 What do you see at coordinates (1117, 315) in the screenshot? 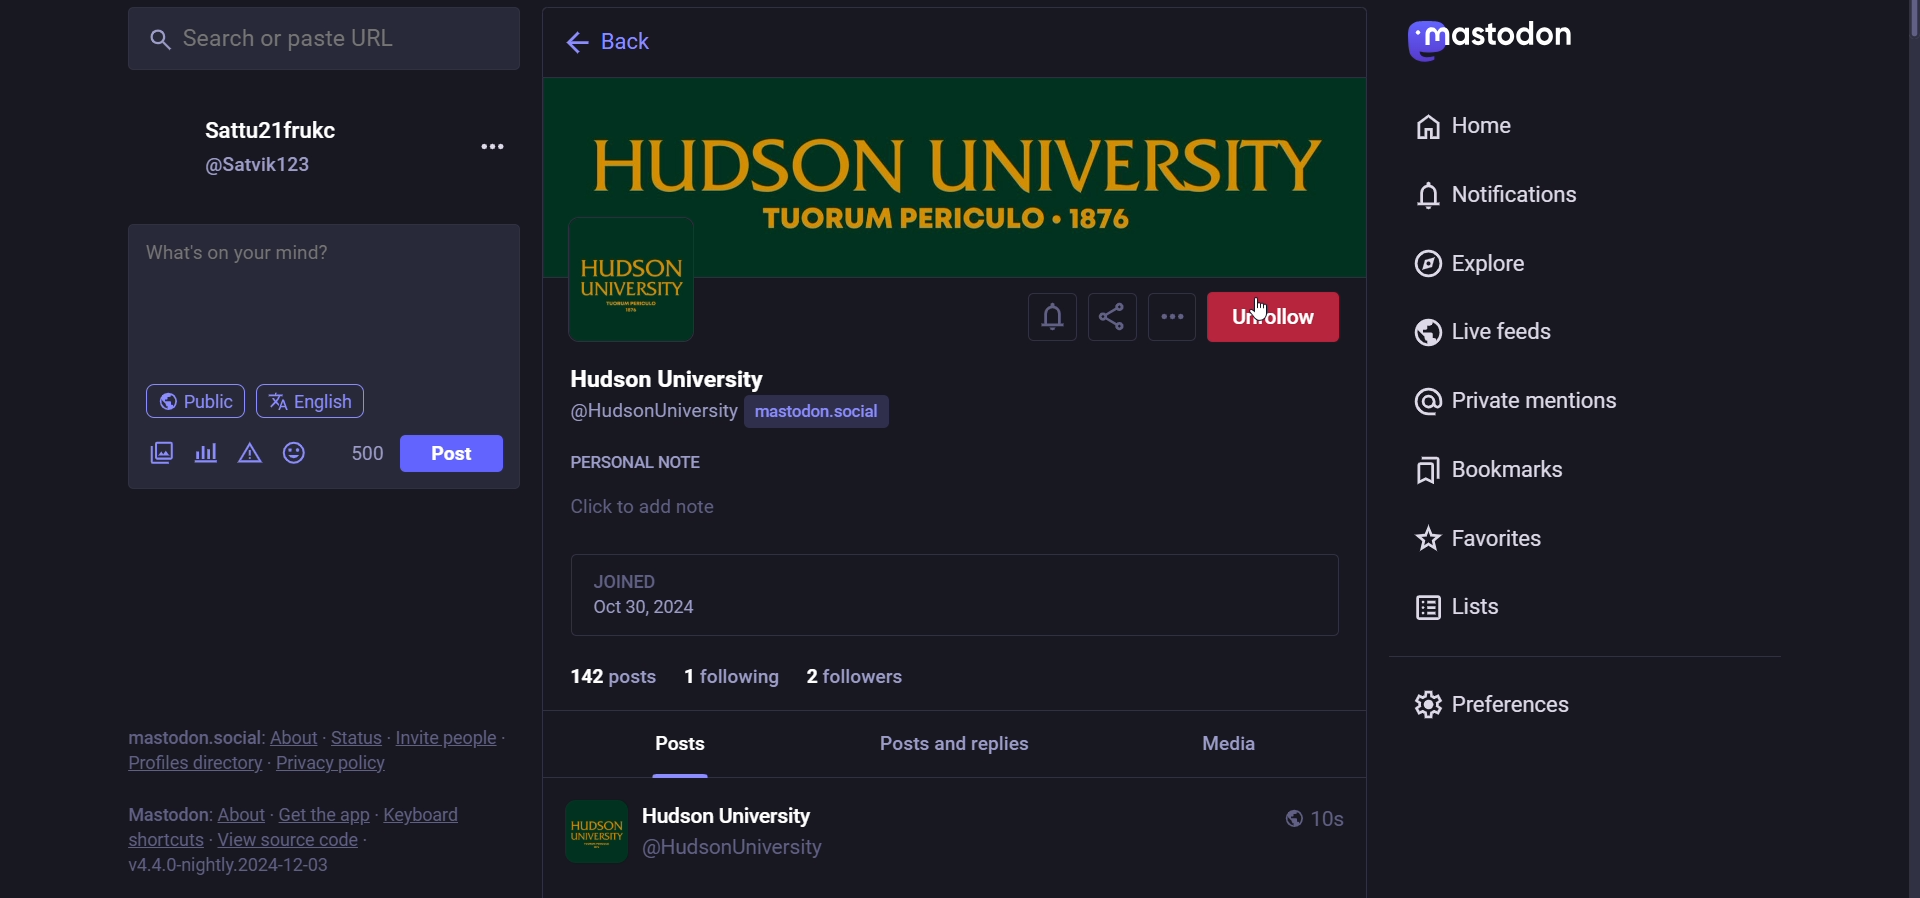
I see `share` at bounding box center [1117, 315].